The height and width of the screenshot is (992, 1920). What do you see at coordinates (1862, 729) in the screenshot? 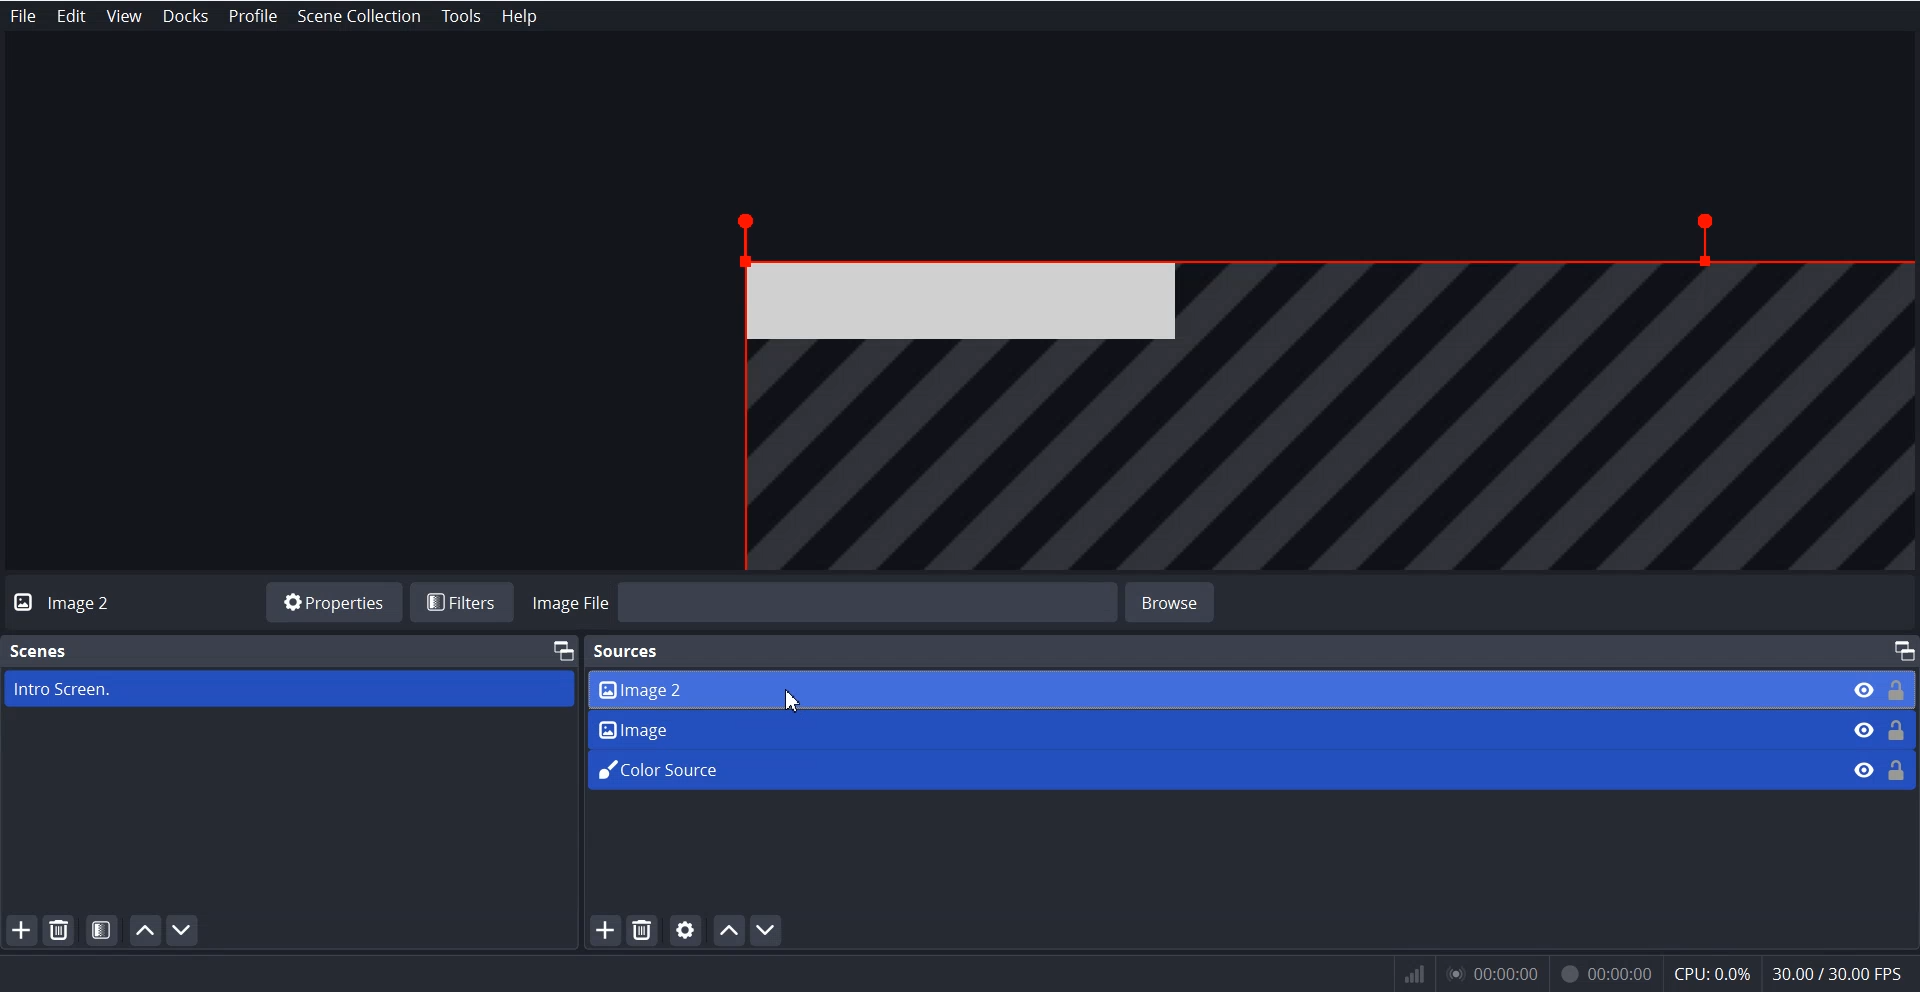
I see `Eye` at bounding box center [1862, 729].